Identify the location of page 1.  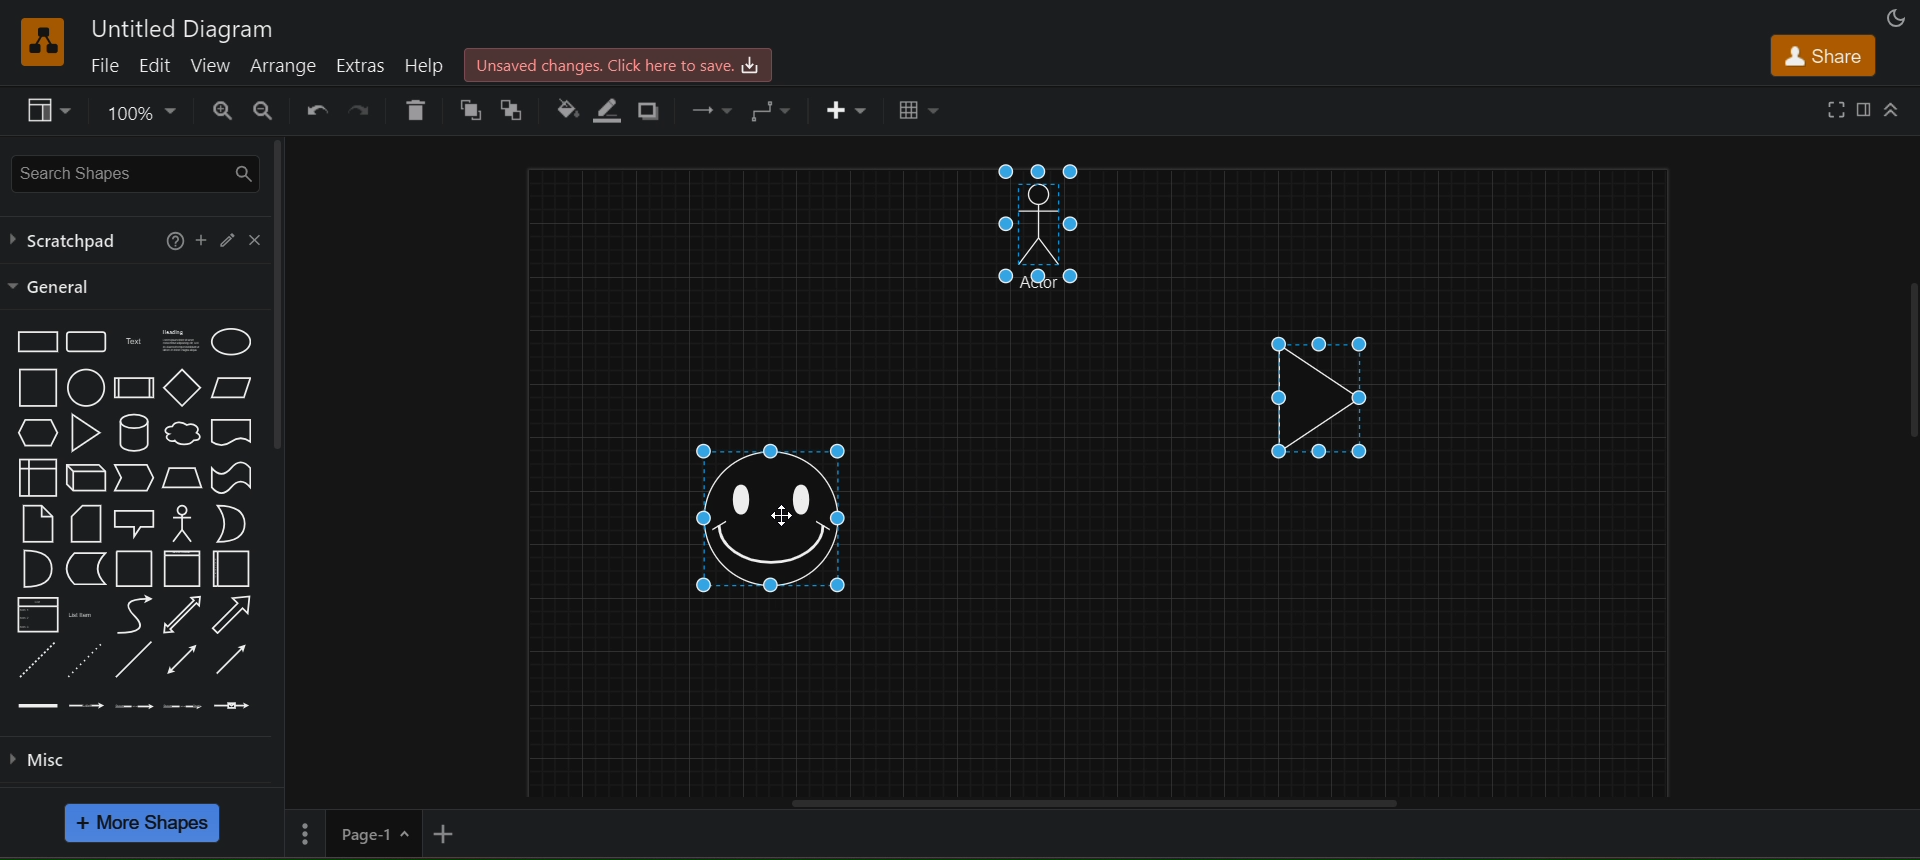
(351, 834).